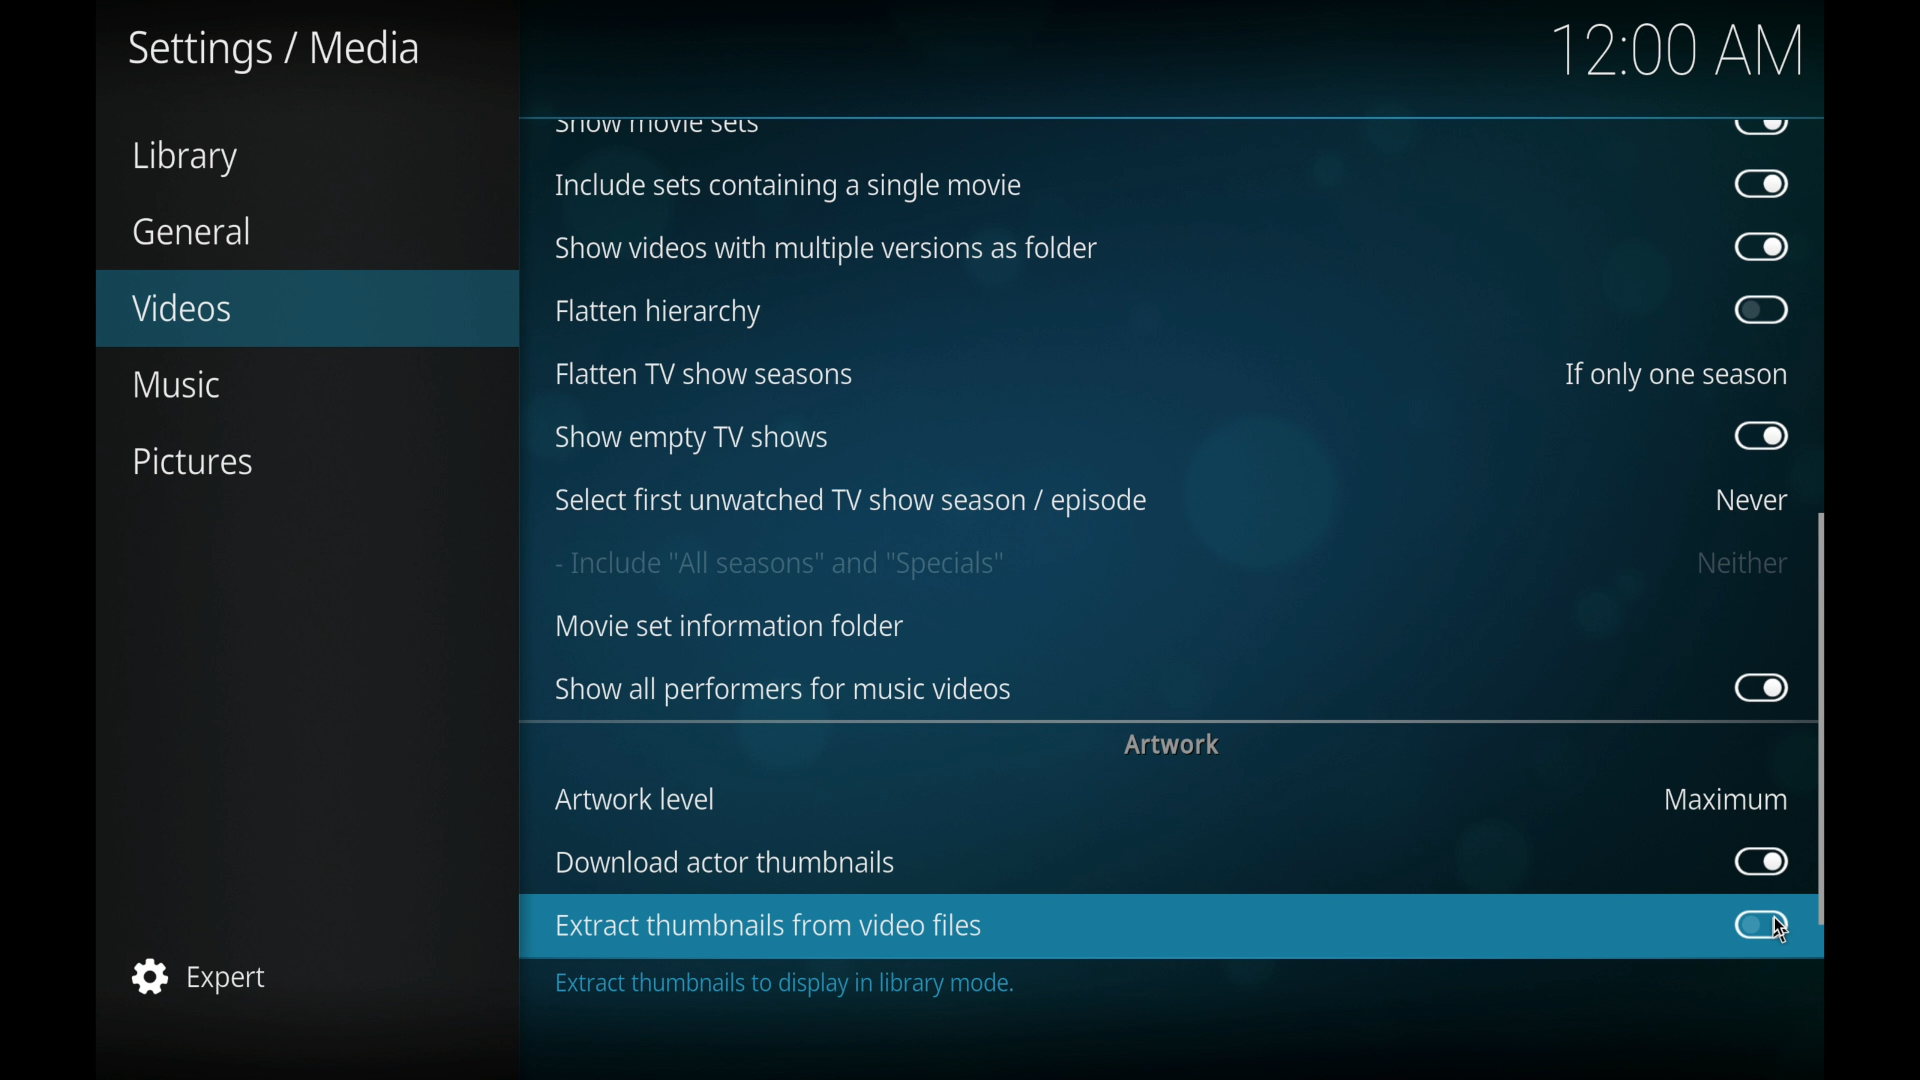 The height and width of the screenshot is (1080, 1920). What do you see at coordinates (1726, 798) in the screenshot?
I see `maximum` at bounding box center [1726, 798].